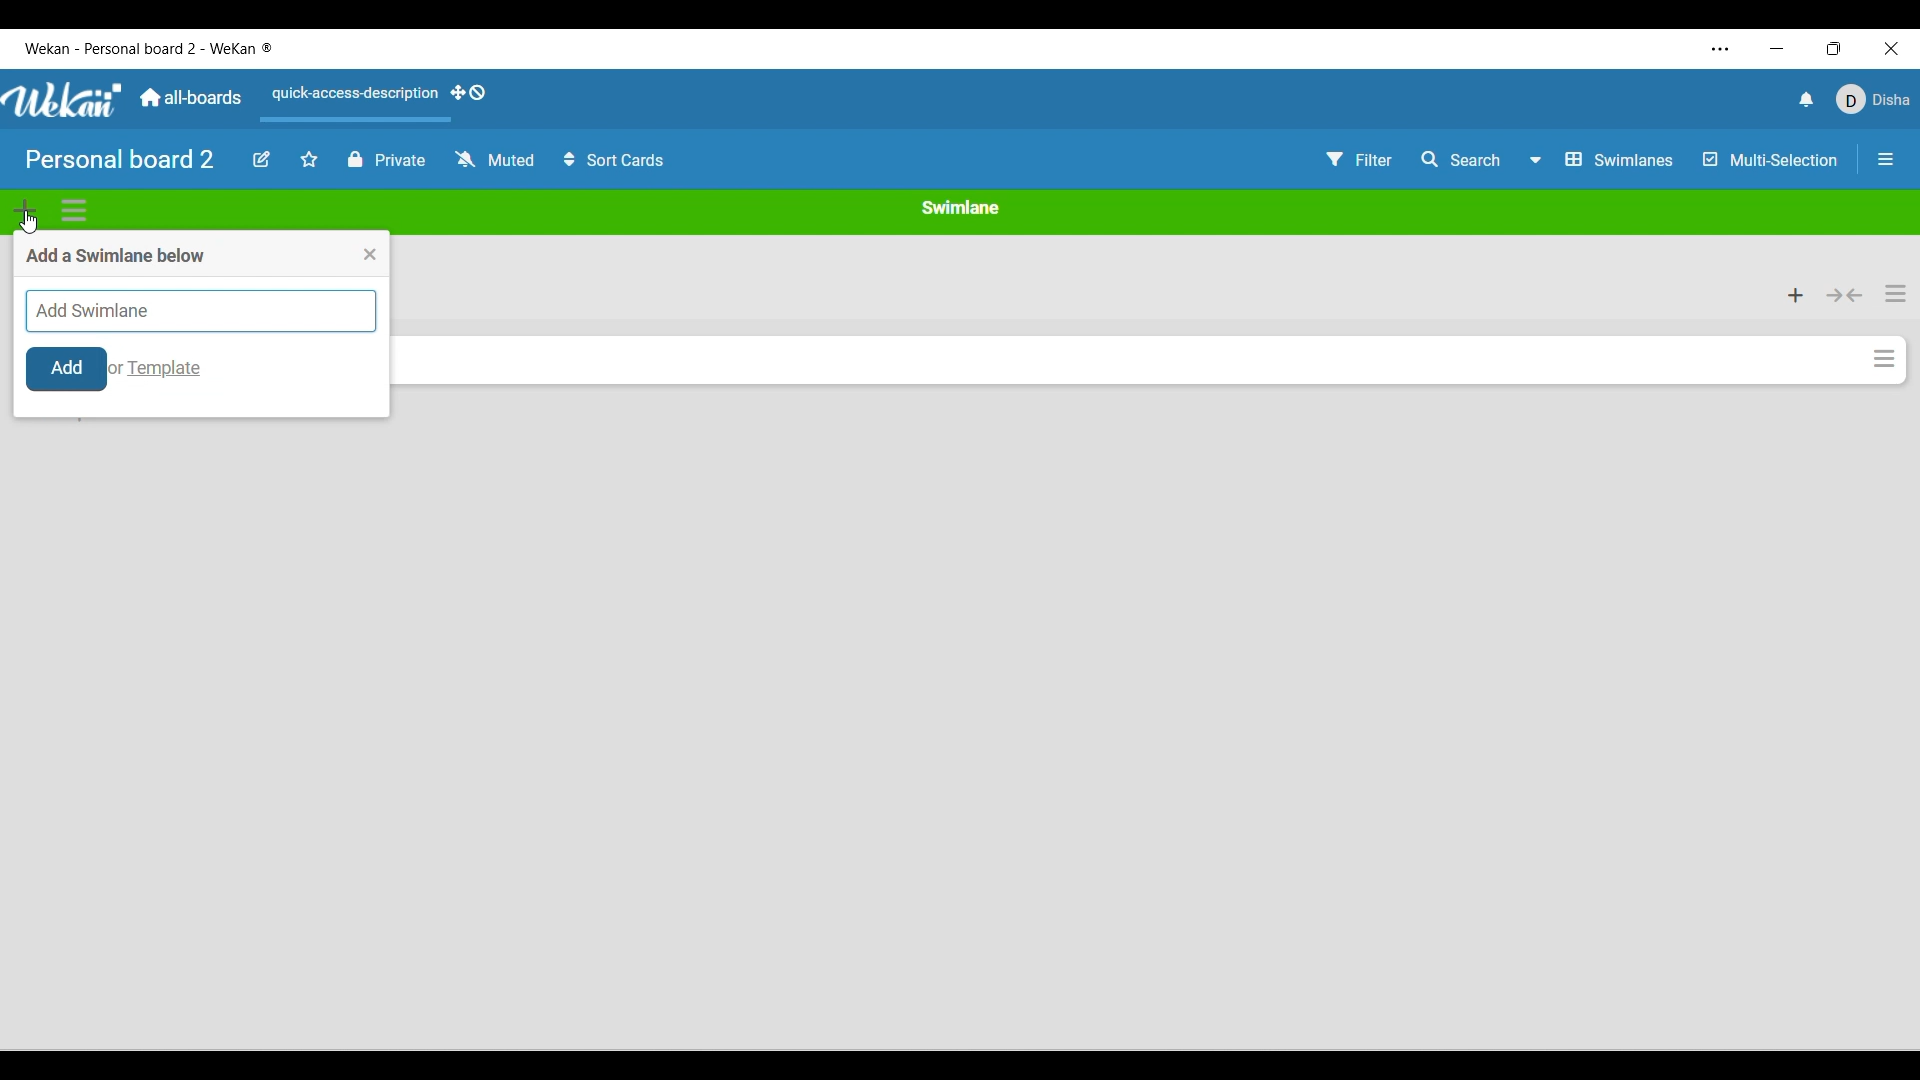  What do you see at coordinates (496, 158) in the screenshot?
I see `Change watch options` at bounding box center [496, 158].